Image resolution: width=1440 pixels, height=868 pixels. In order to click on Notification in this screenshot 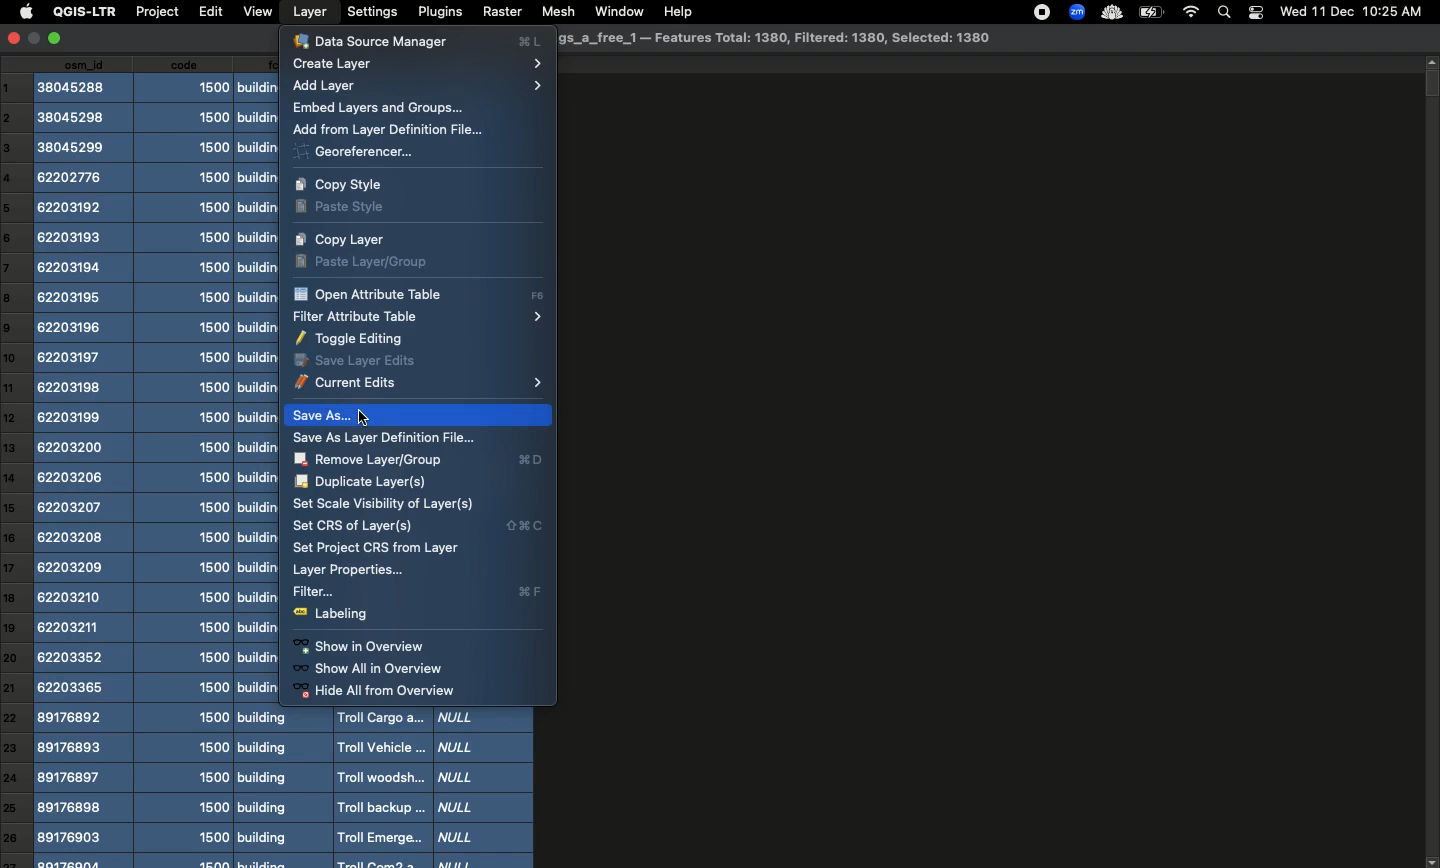, I will do `click(1255, 11)`.